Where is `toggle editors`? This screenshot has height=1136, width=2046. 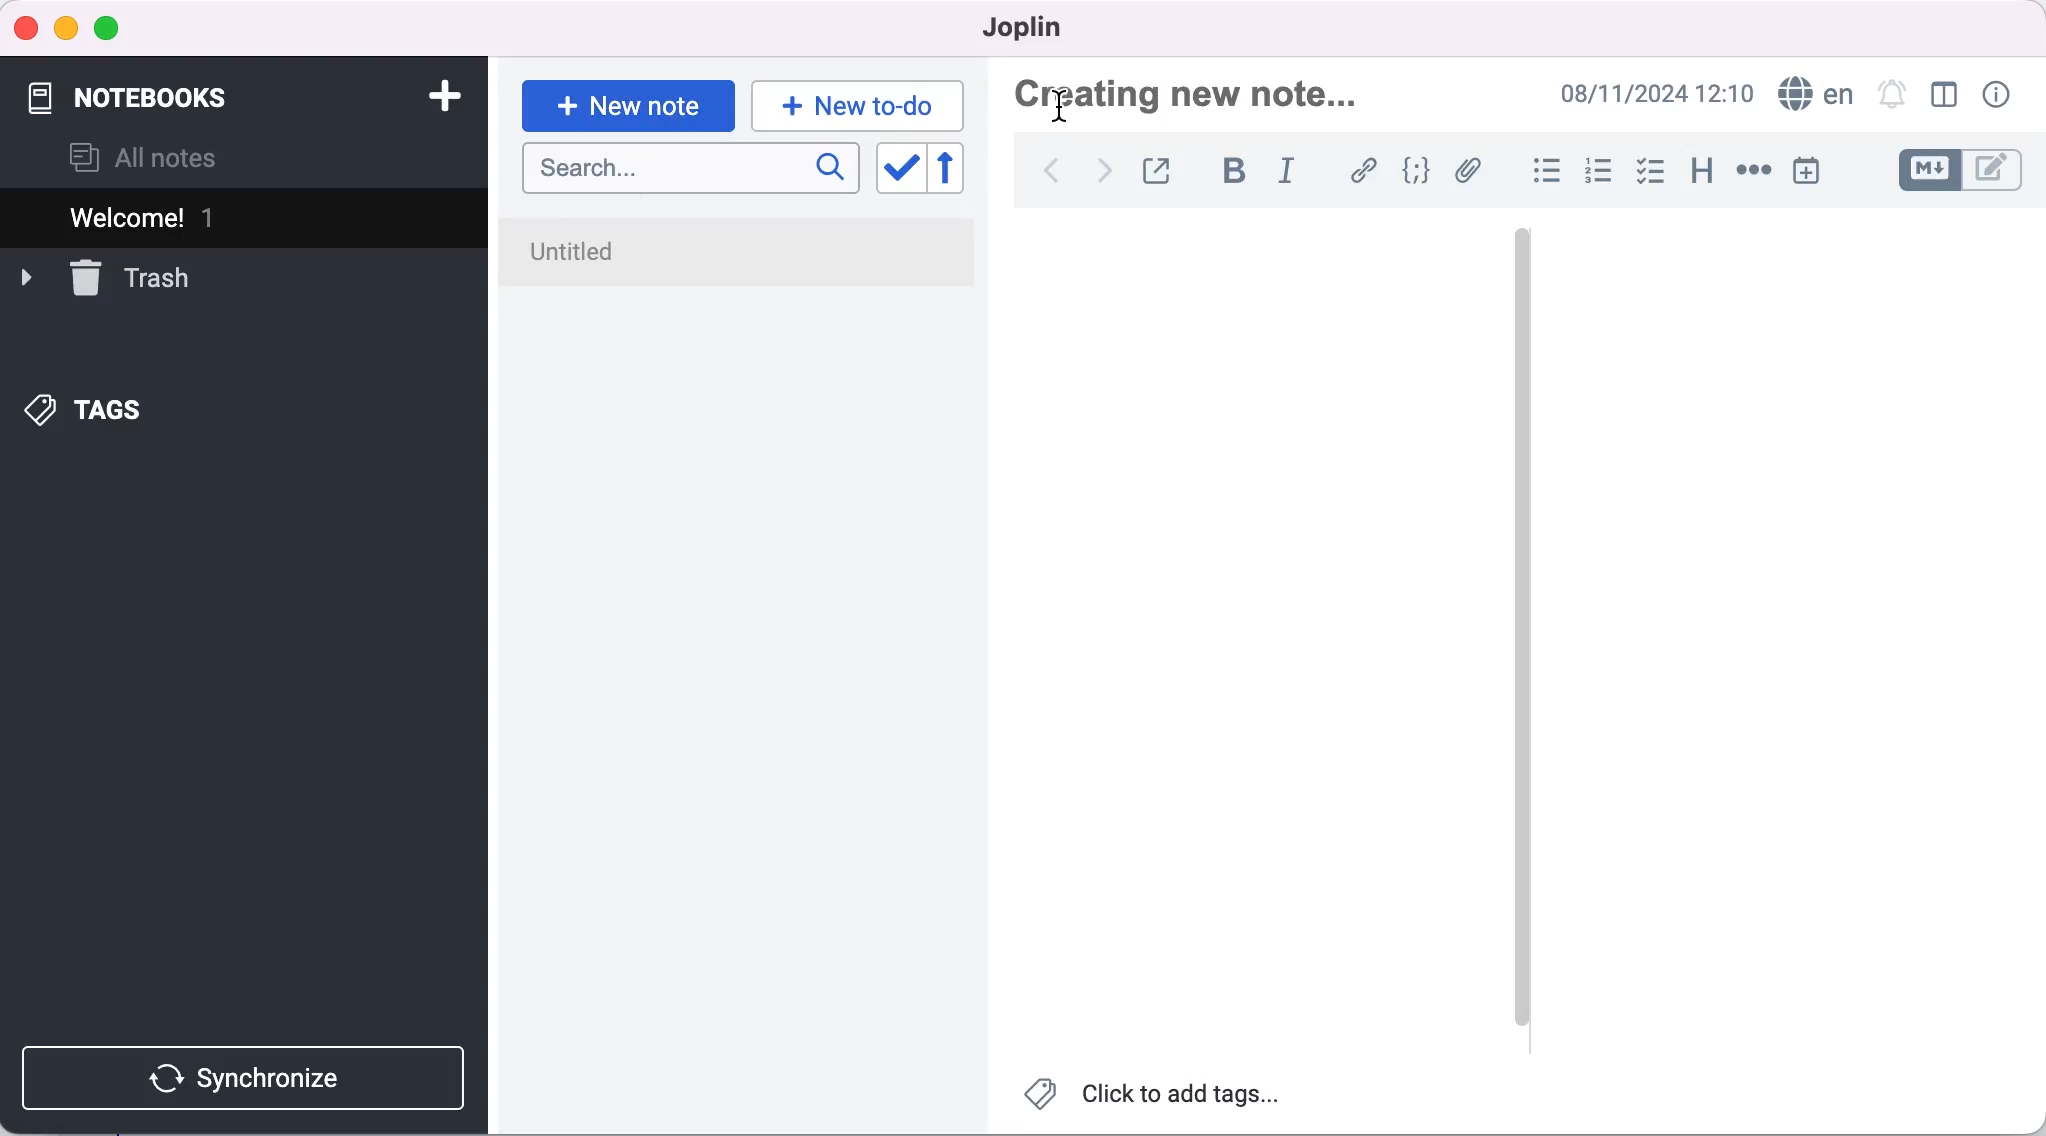
toggle editors is located at coordinates (1967, 174).